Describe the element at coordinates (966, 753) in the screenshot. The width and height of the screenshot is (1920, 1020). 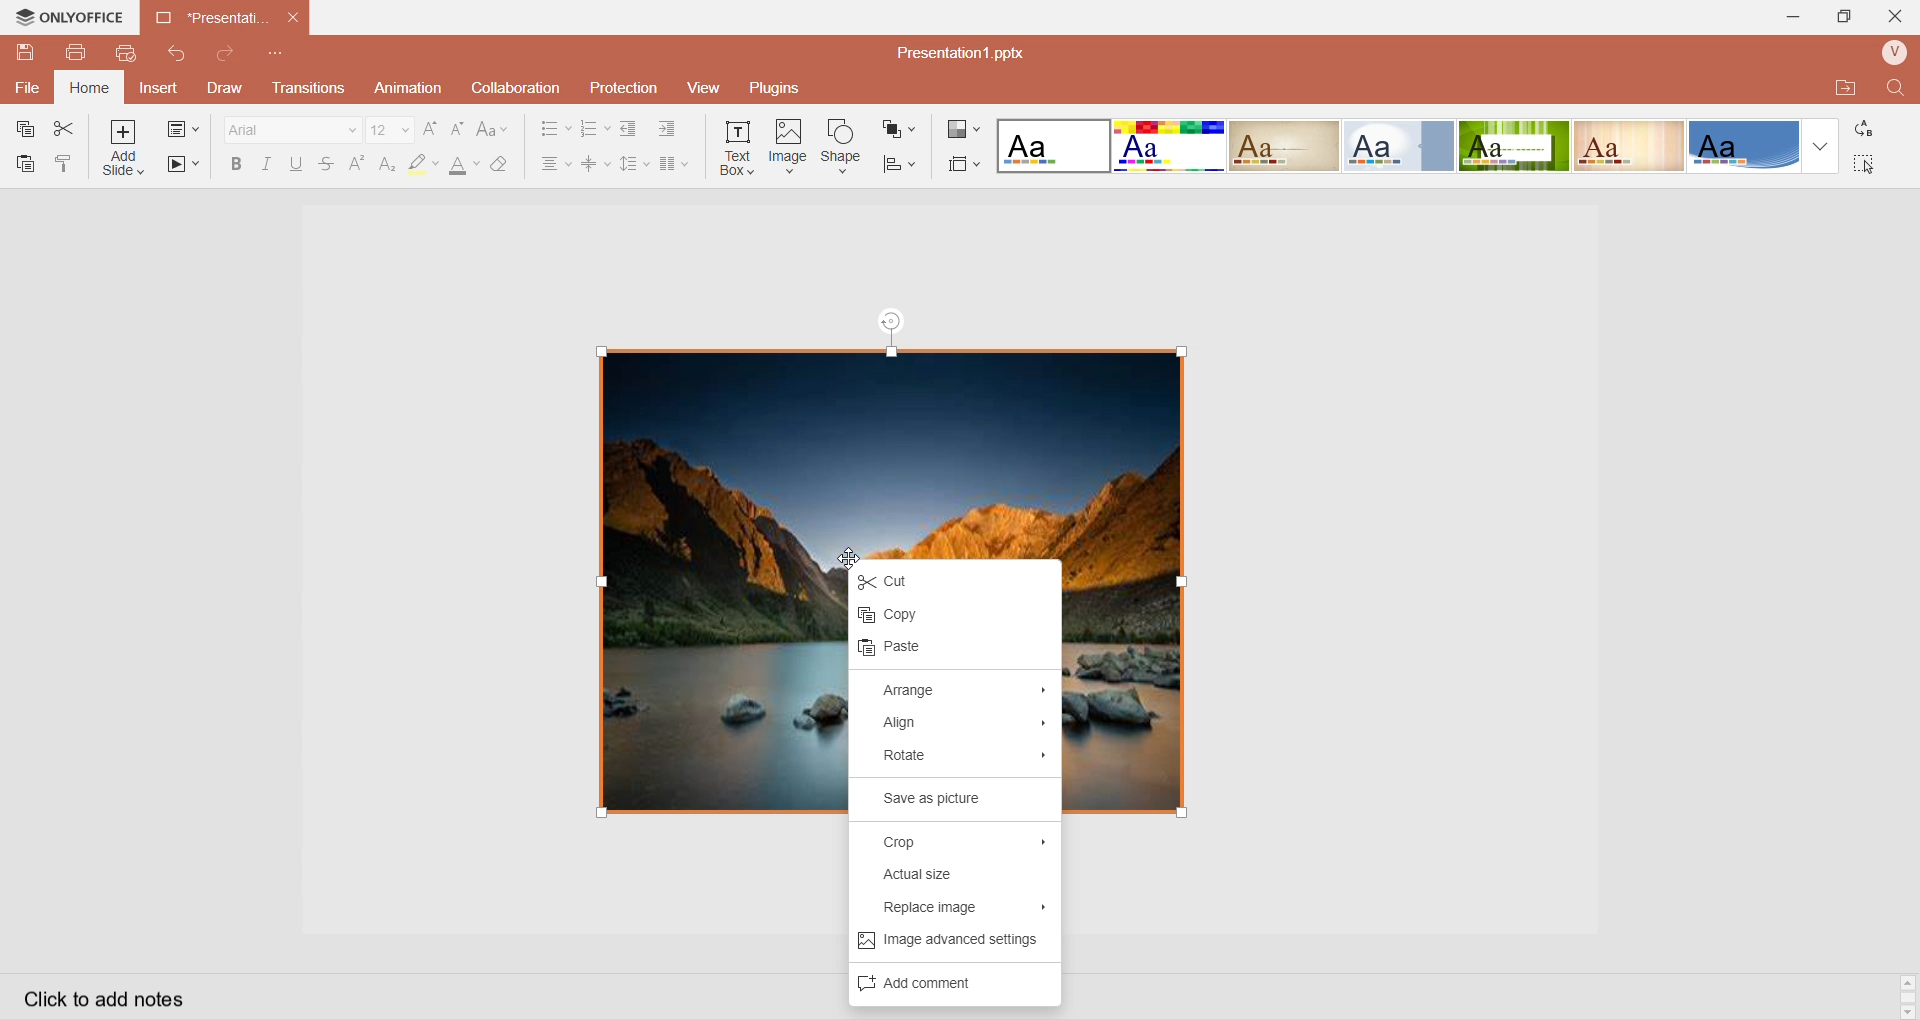
I see `Rotate` at that location.